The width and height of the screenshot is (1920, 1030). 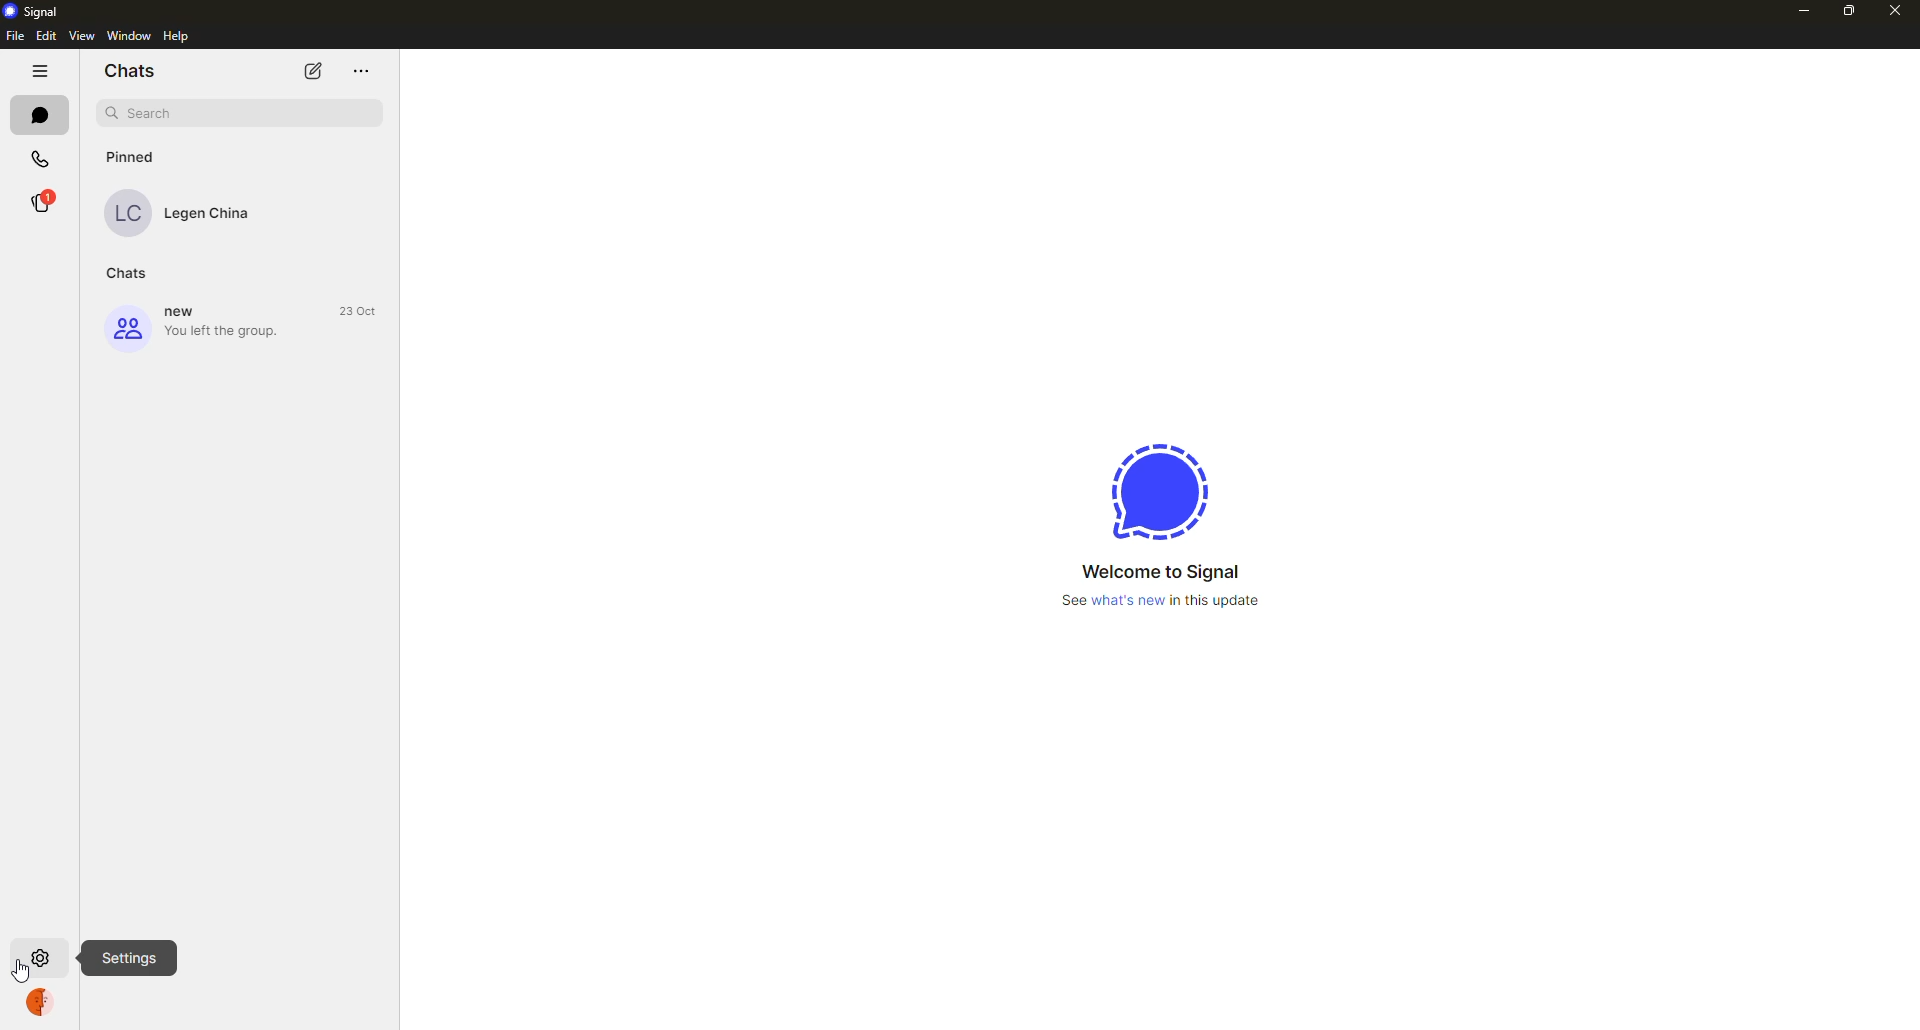 What do you see at coordinates (1897, 11) in the screenshot?
I see `close` at bounding box center [1897, 11].